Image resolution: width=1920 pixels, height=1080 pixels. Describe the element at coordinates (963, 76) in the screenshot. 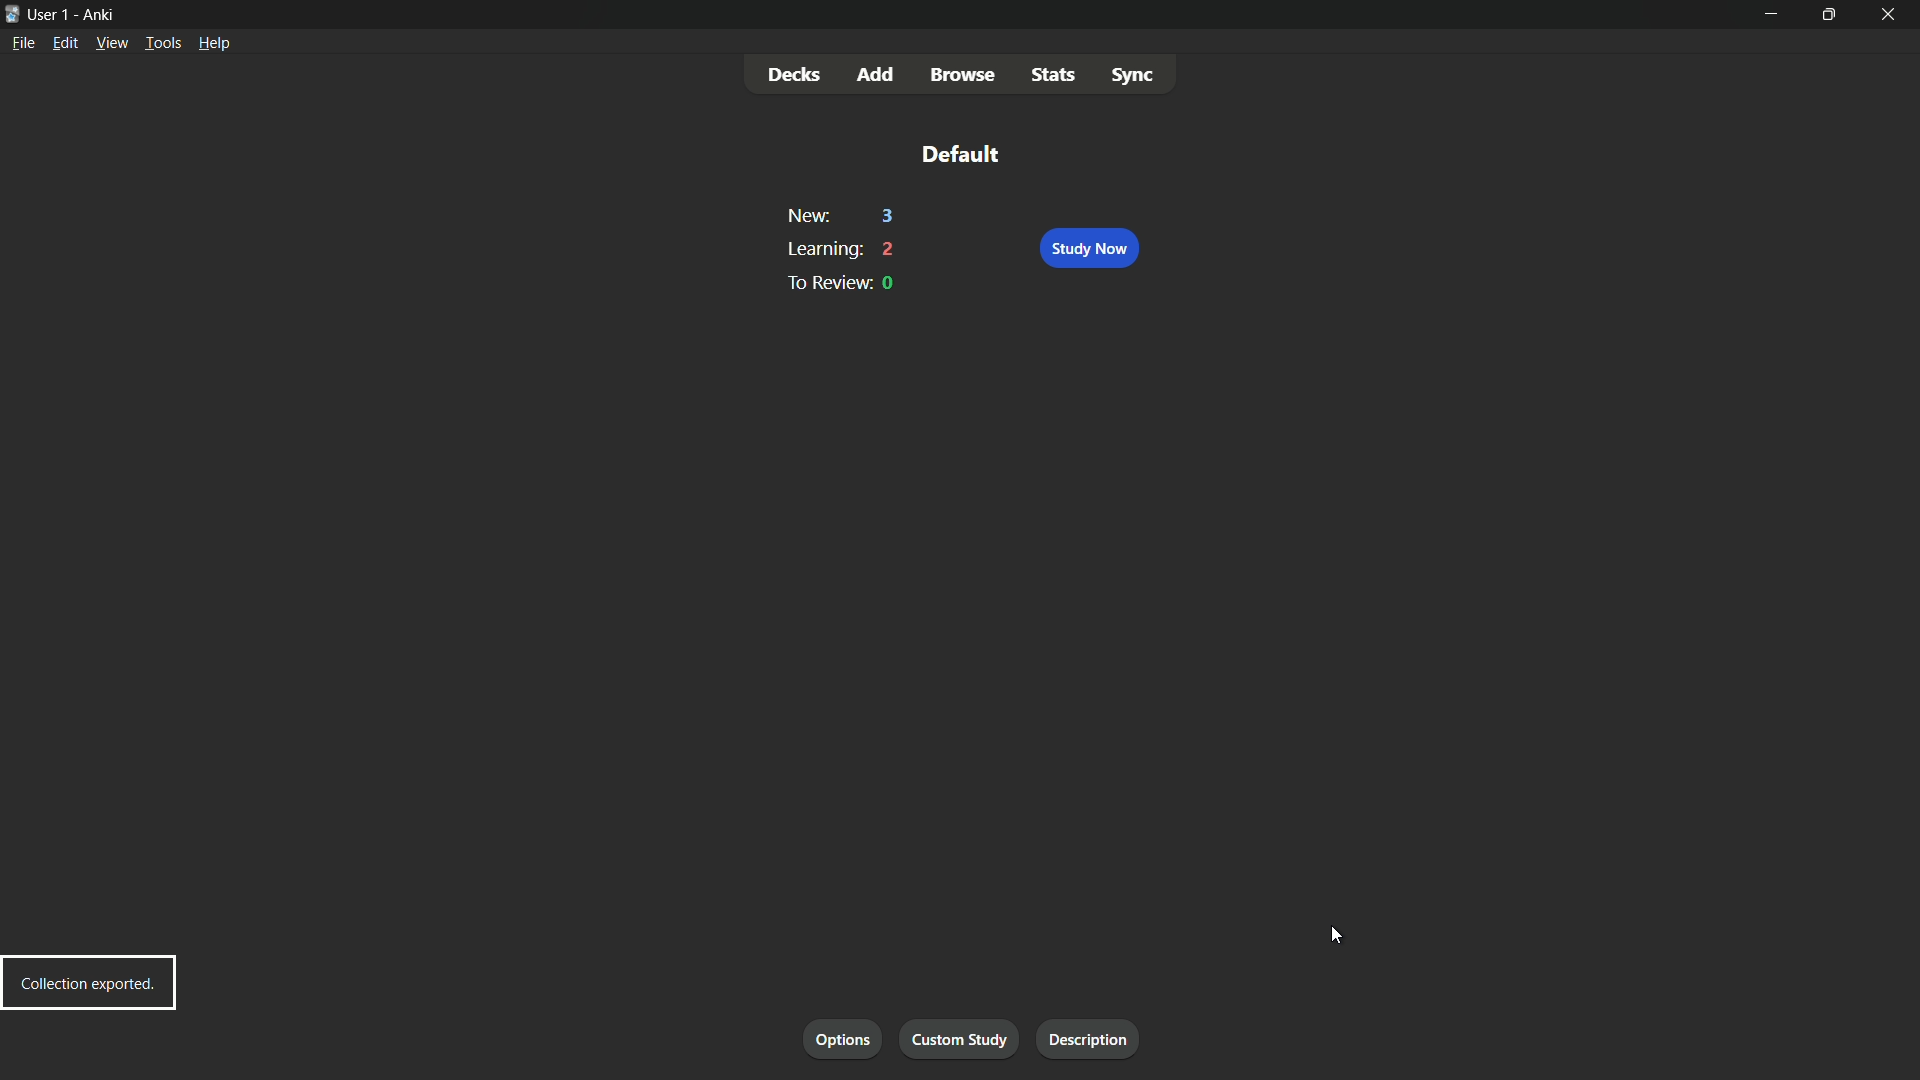

I see `browse` at that location.